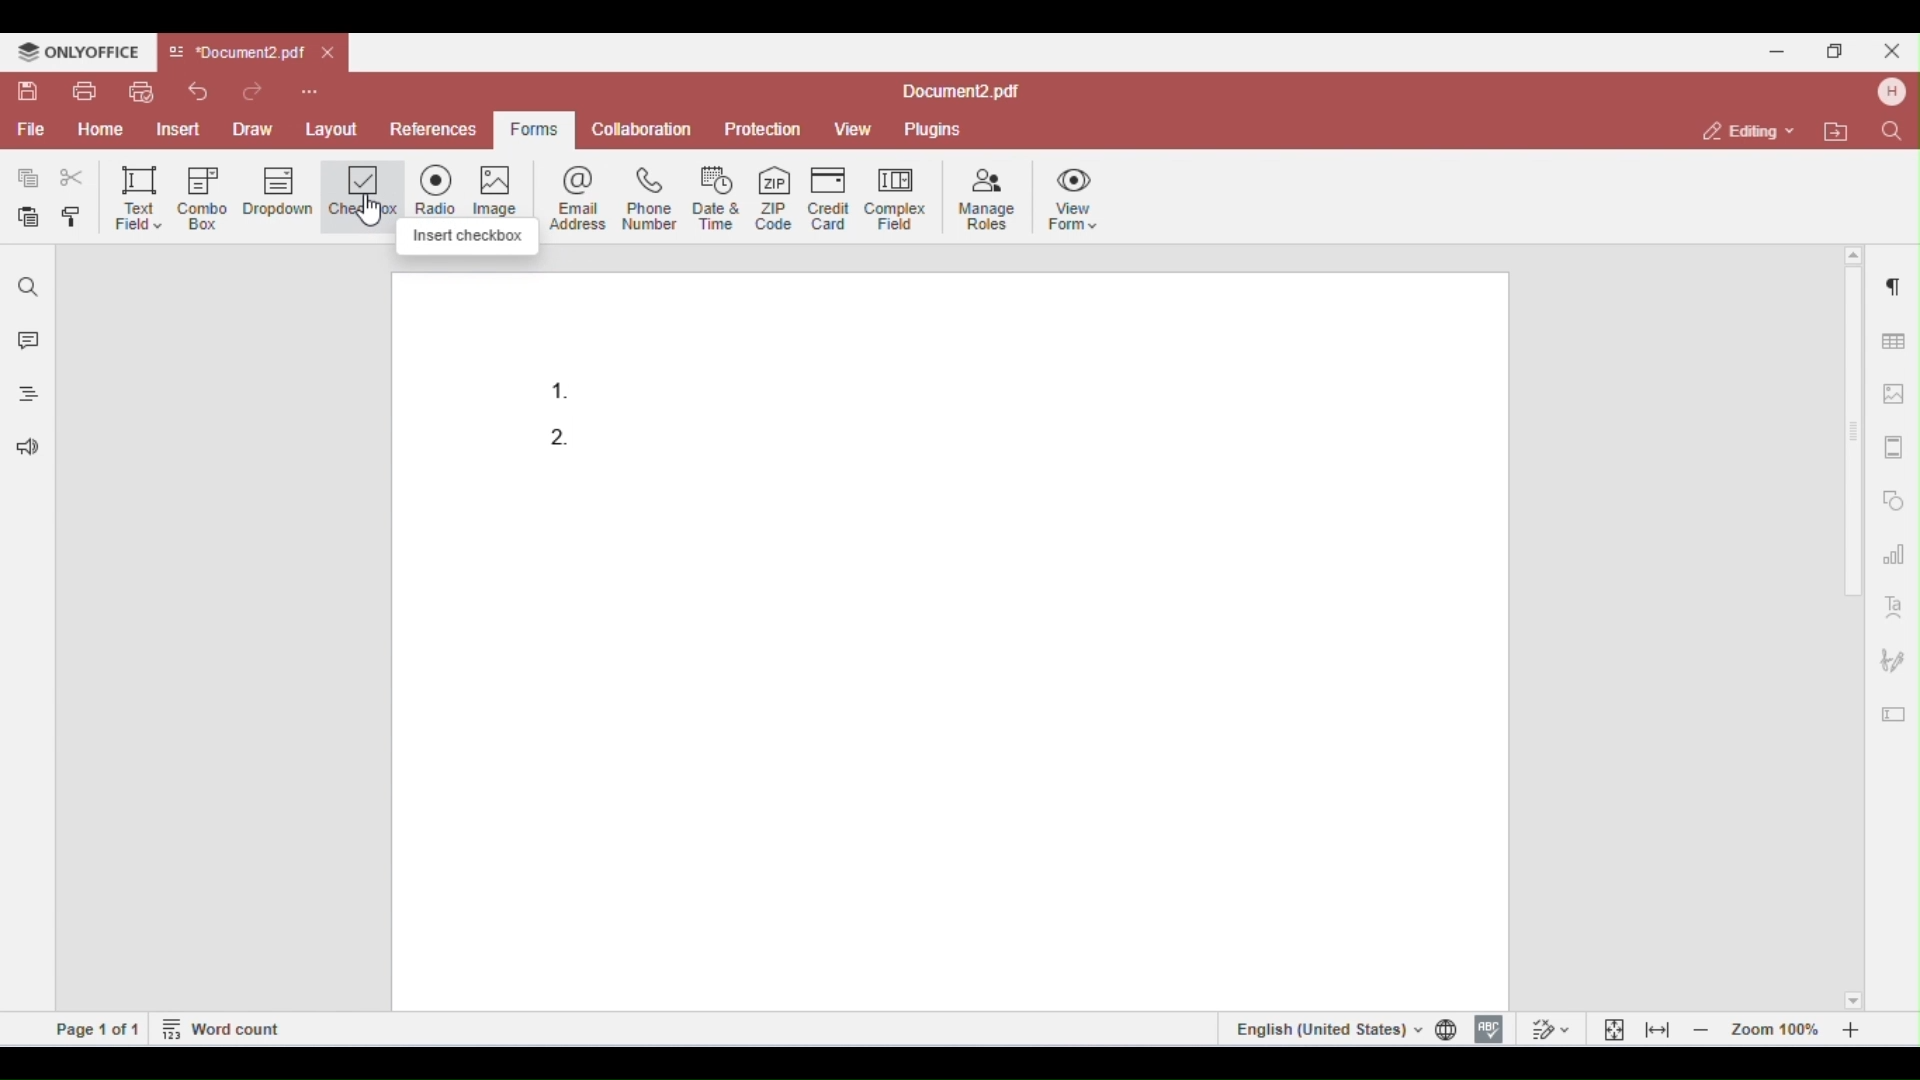 Image resolution: width=1920 pixels, height=1080 pixels. What do you see at coordinates (1450, 1029) in the screenshot?
I see `set document language` at bounding box center [1450, 1029].